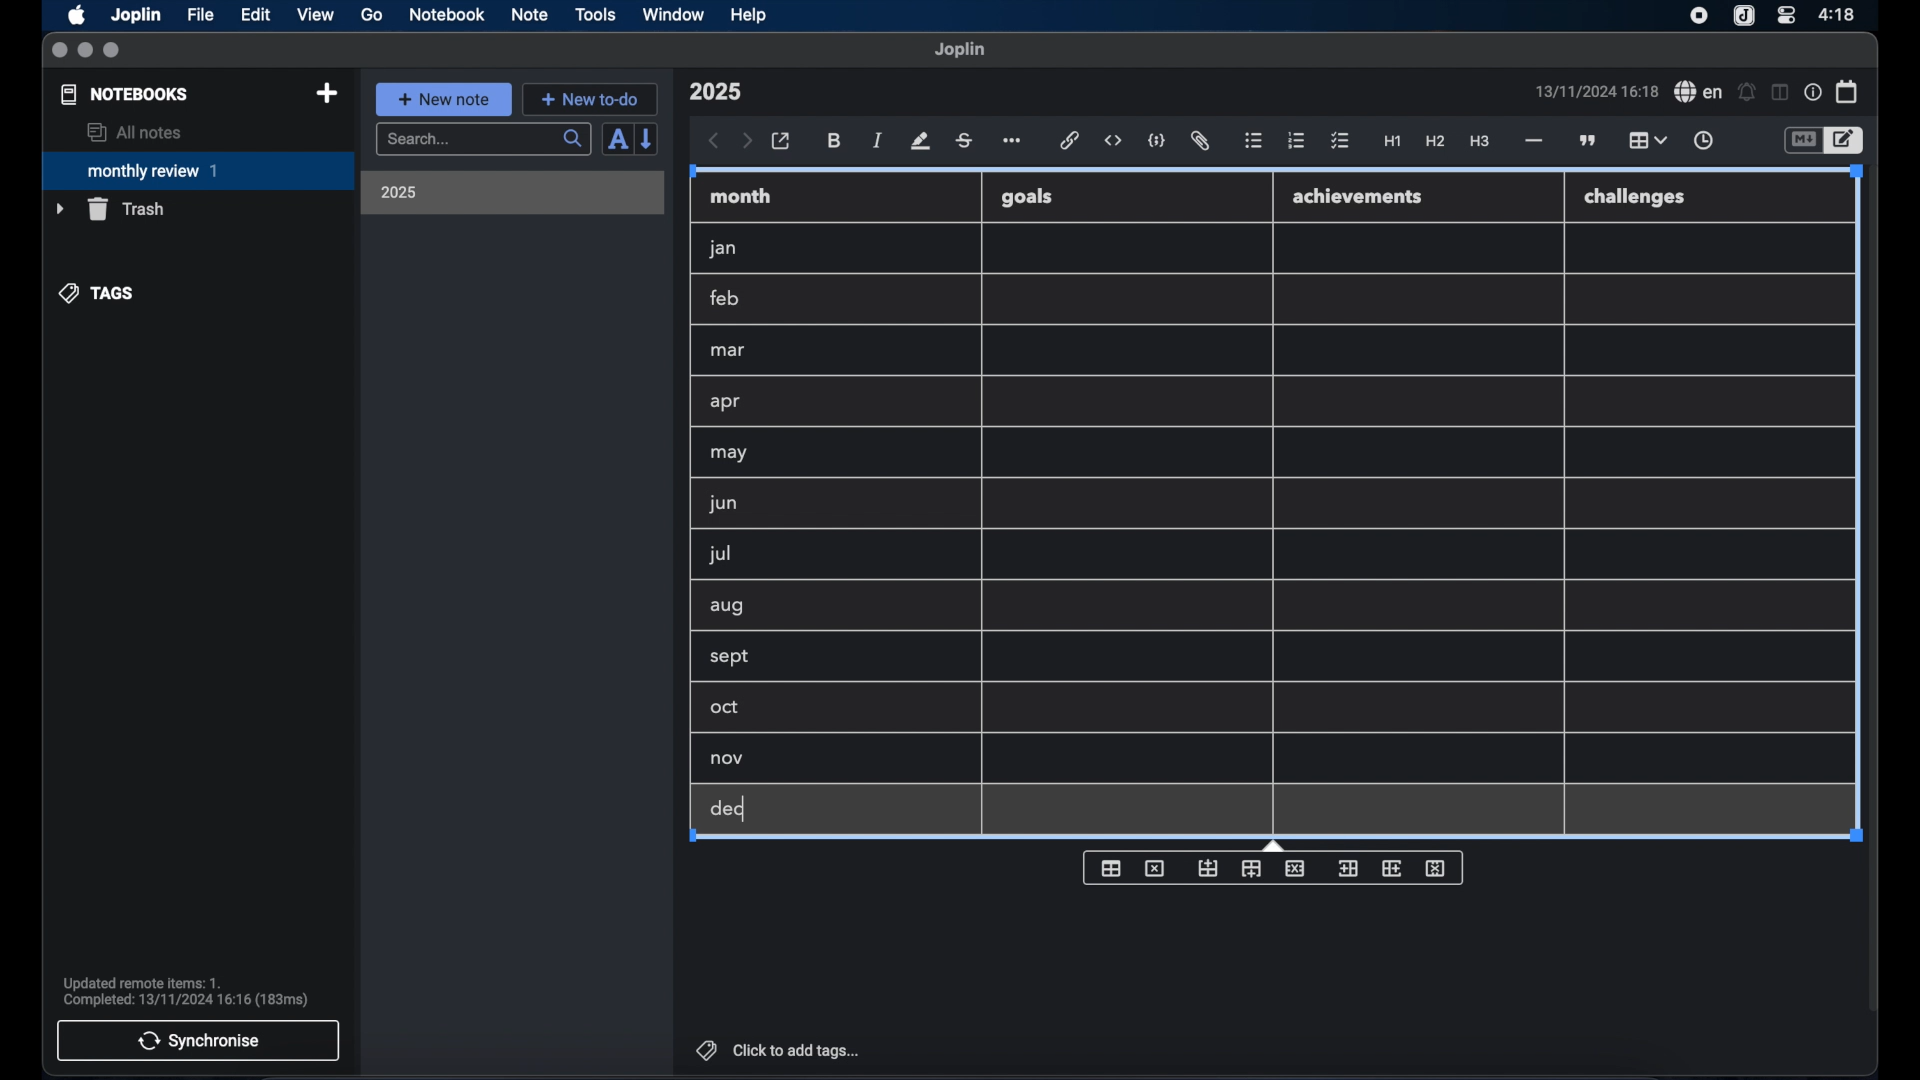 The width and height of the screenshot is (1920, 1080). Describe the element at coordinates (714, 141) in the screenshot. I see `back` at that location.